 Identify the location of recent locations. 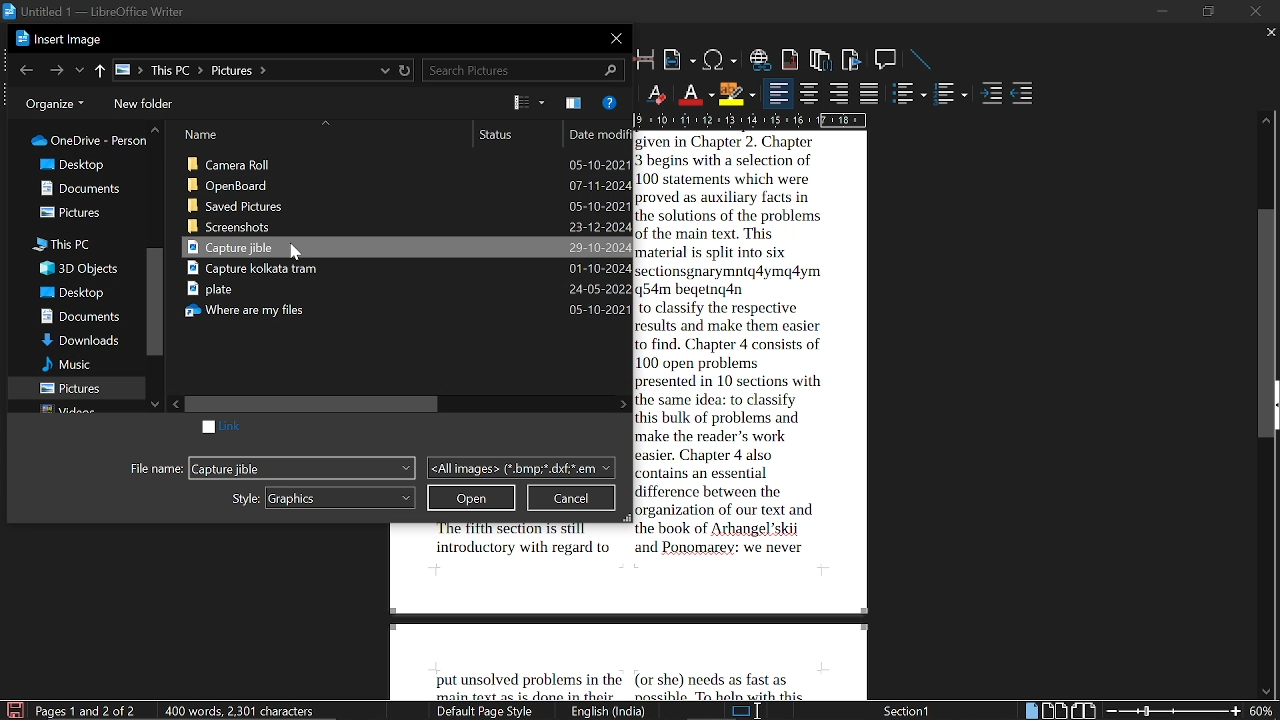
(383, 70).